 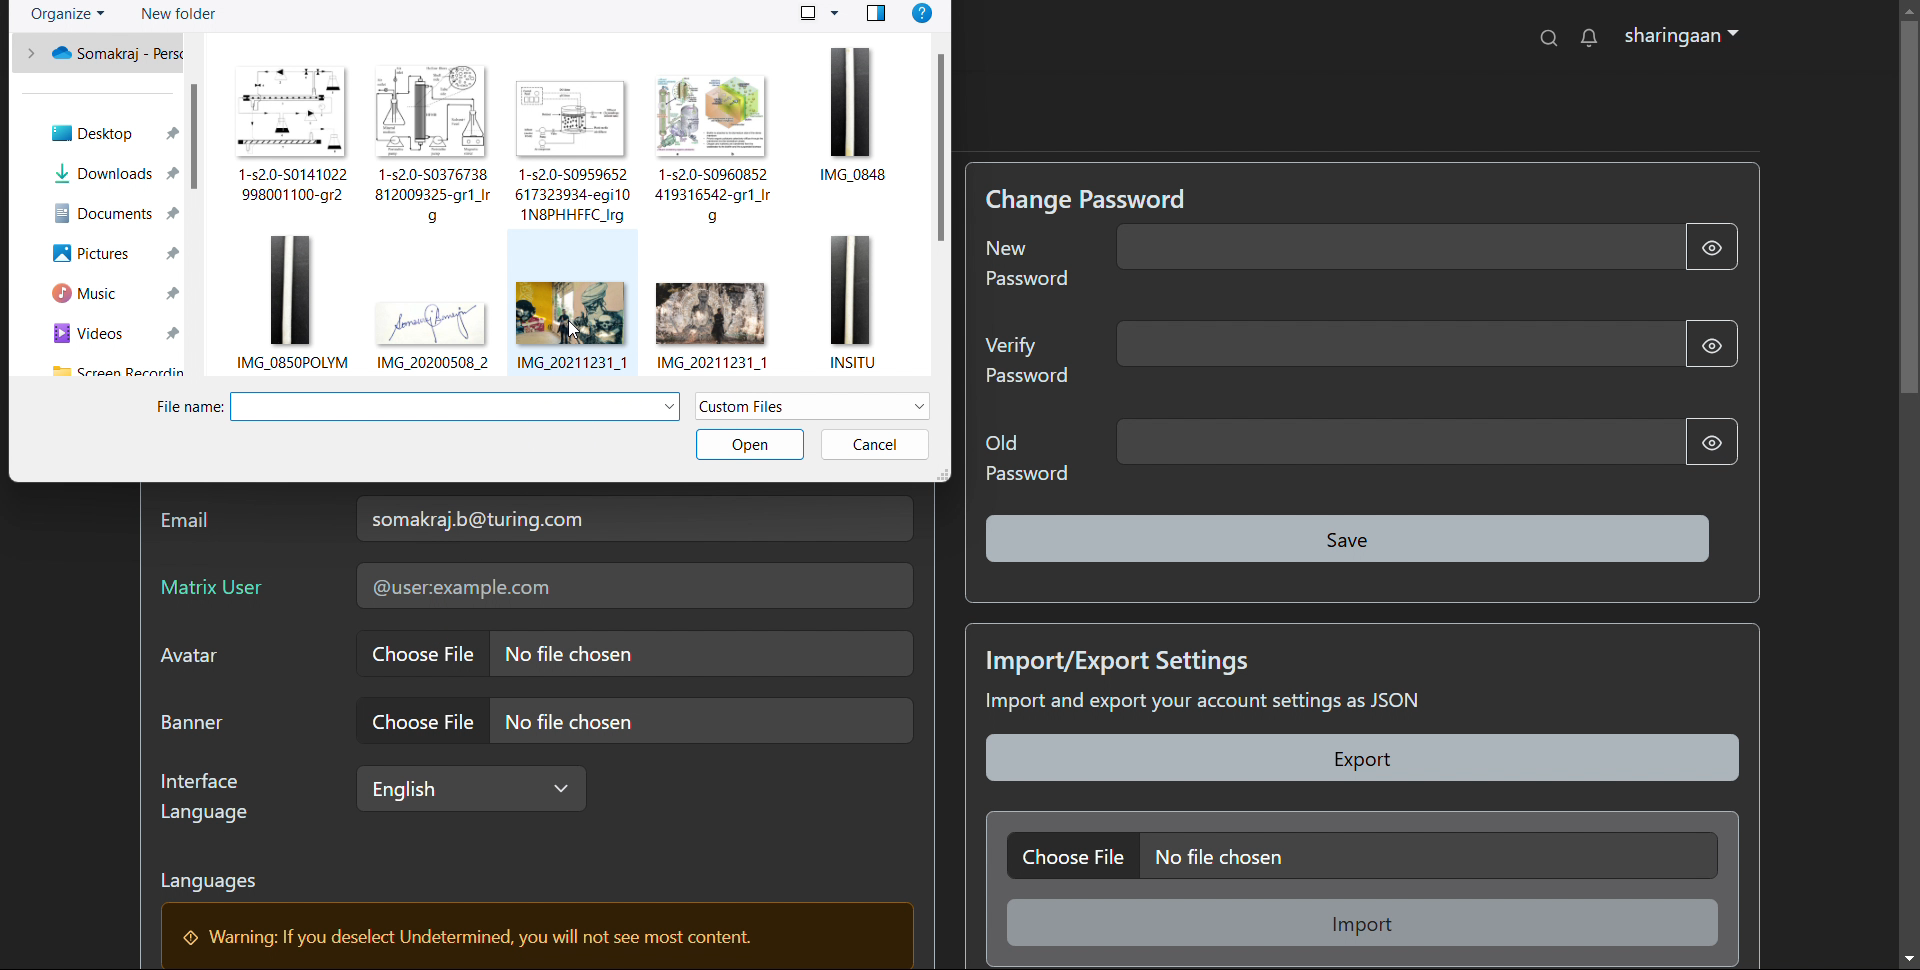 I want to click on Music, so click(x=114, y=294).